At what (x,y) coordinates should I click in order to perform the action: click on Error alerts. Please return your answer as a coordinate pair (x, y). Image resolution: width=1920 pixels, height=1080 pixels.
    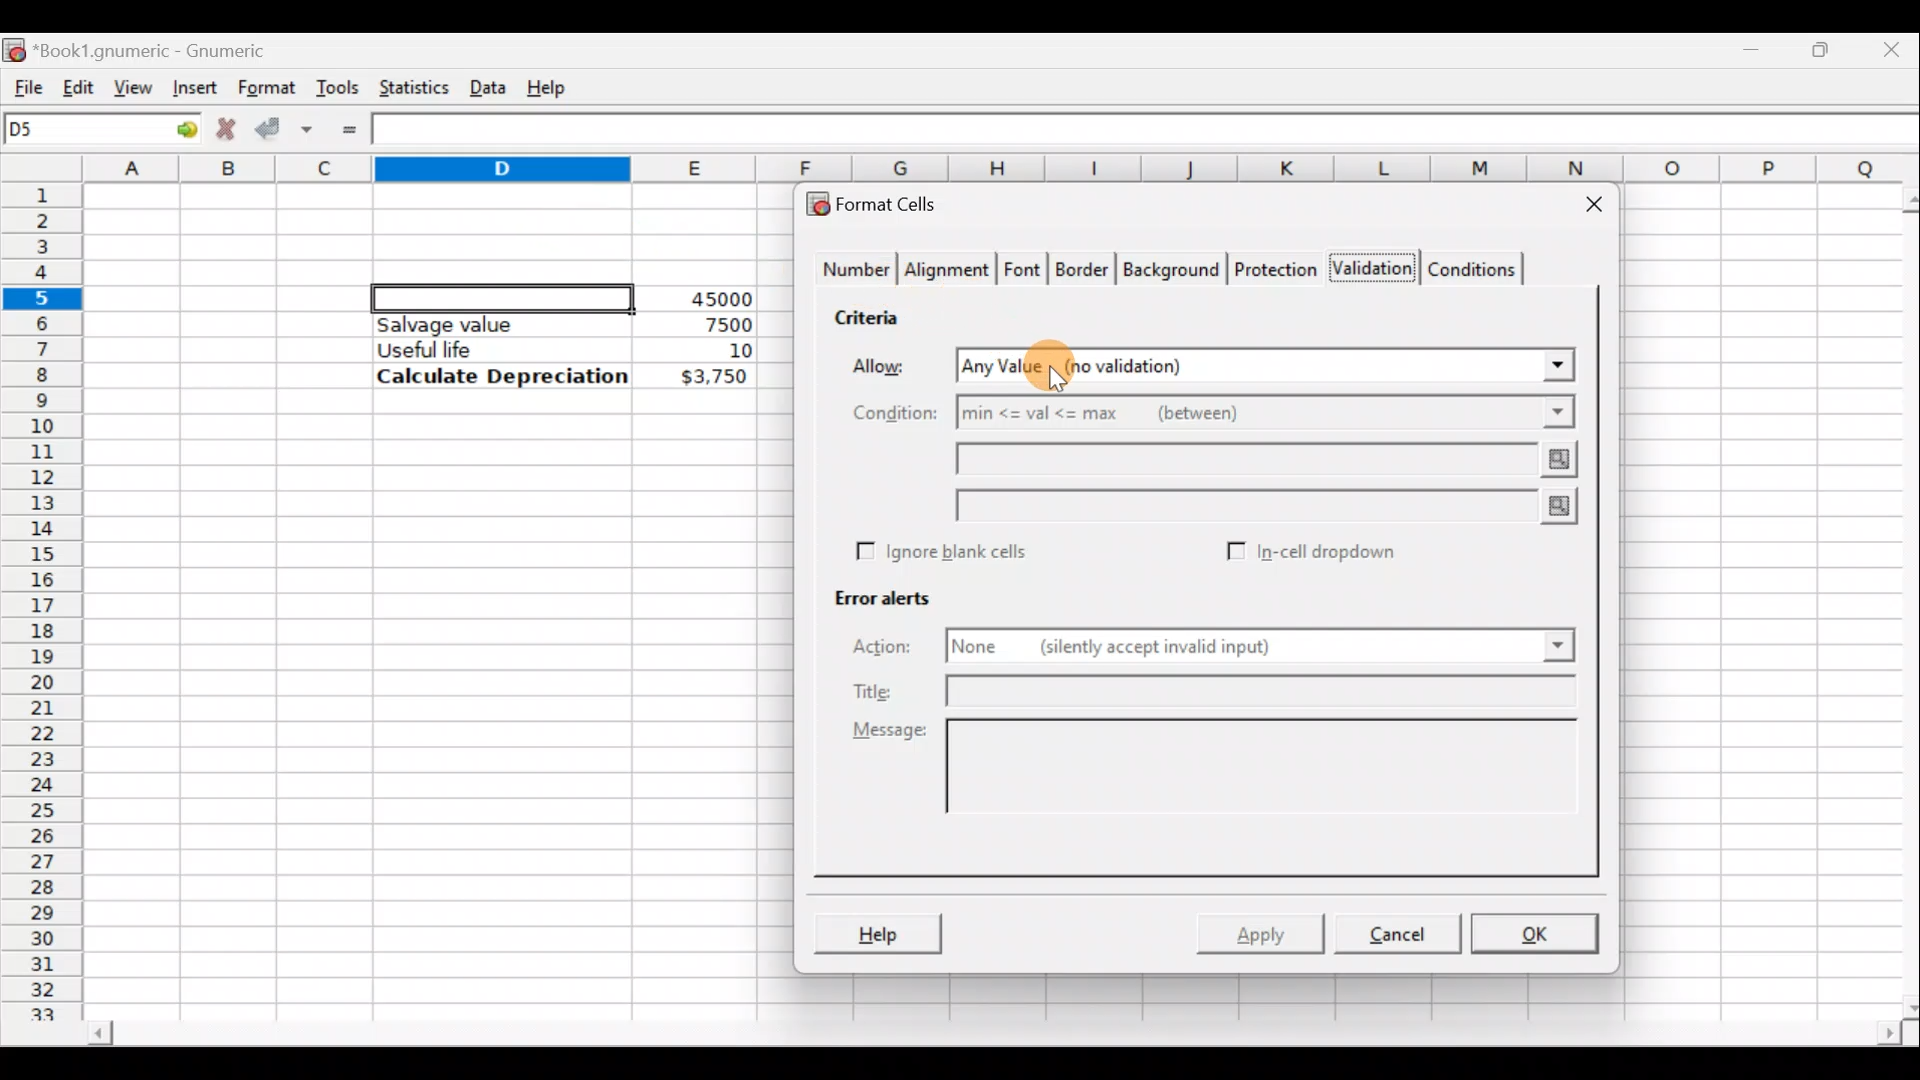
    Looking at the image, I should click on (872, 594).